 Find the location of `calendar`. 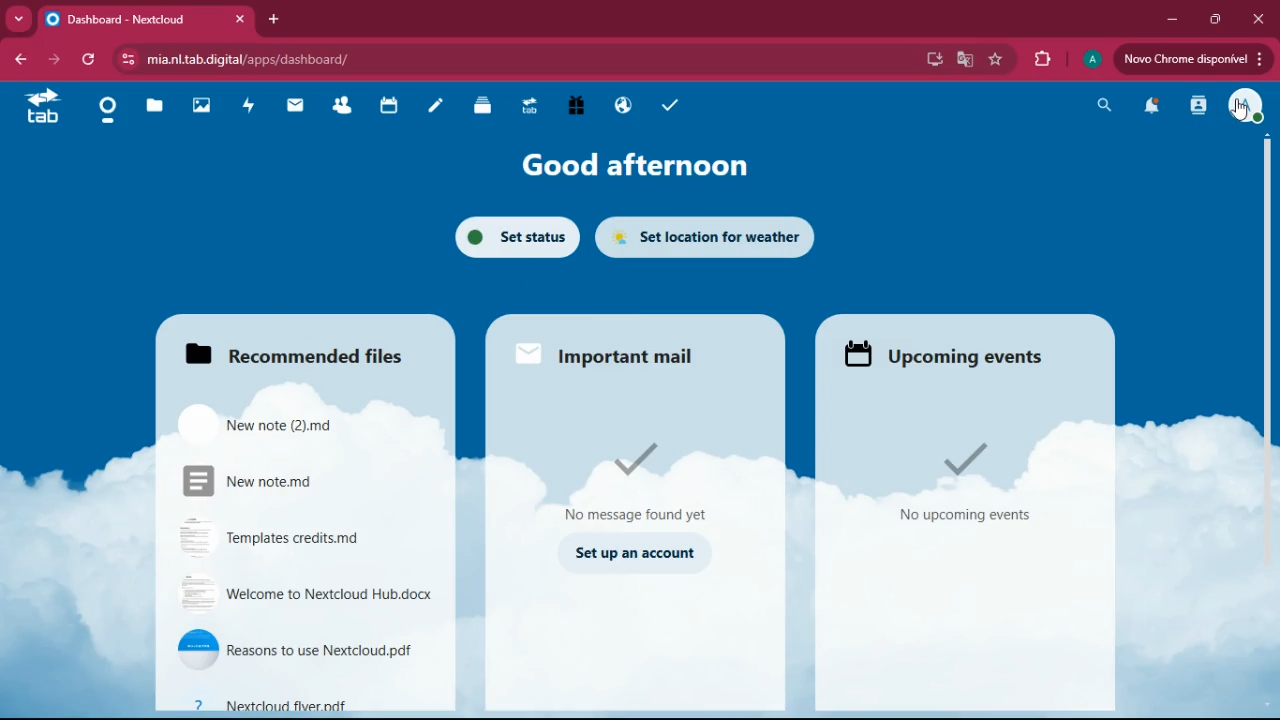

calendar is located at coordinates (390, 107).